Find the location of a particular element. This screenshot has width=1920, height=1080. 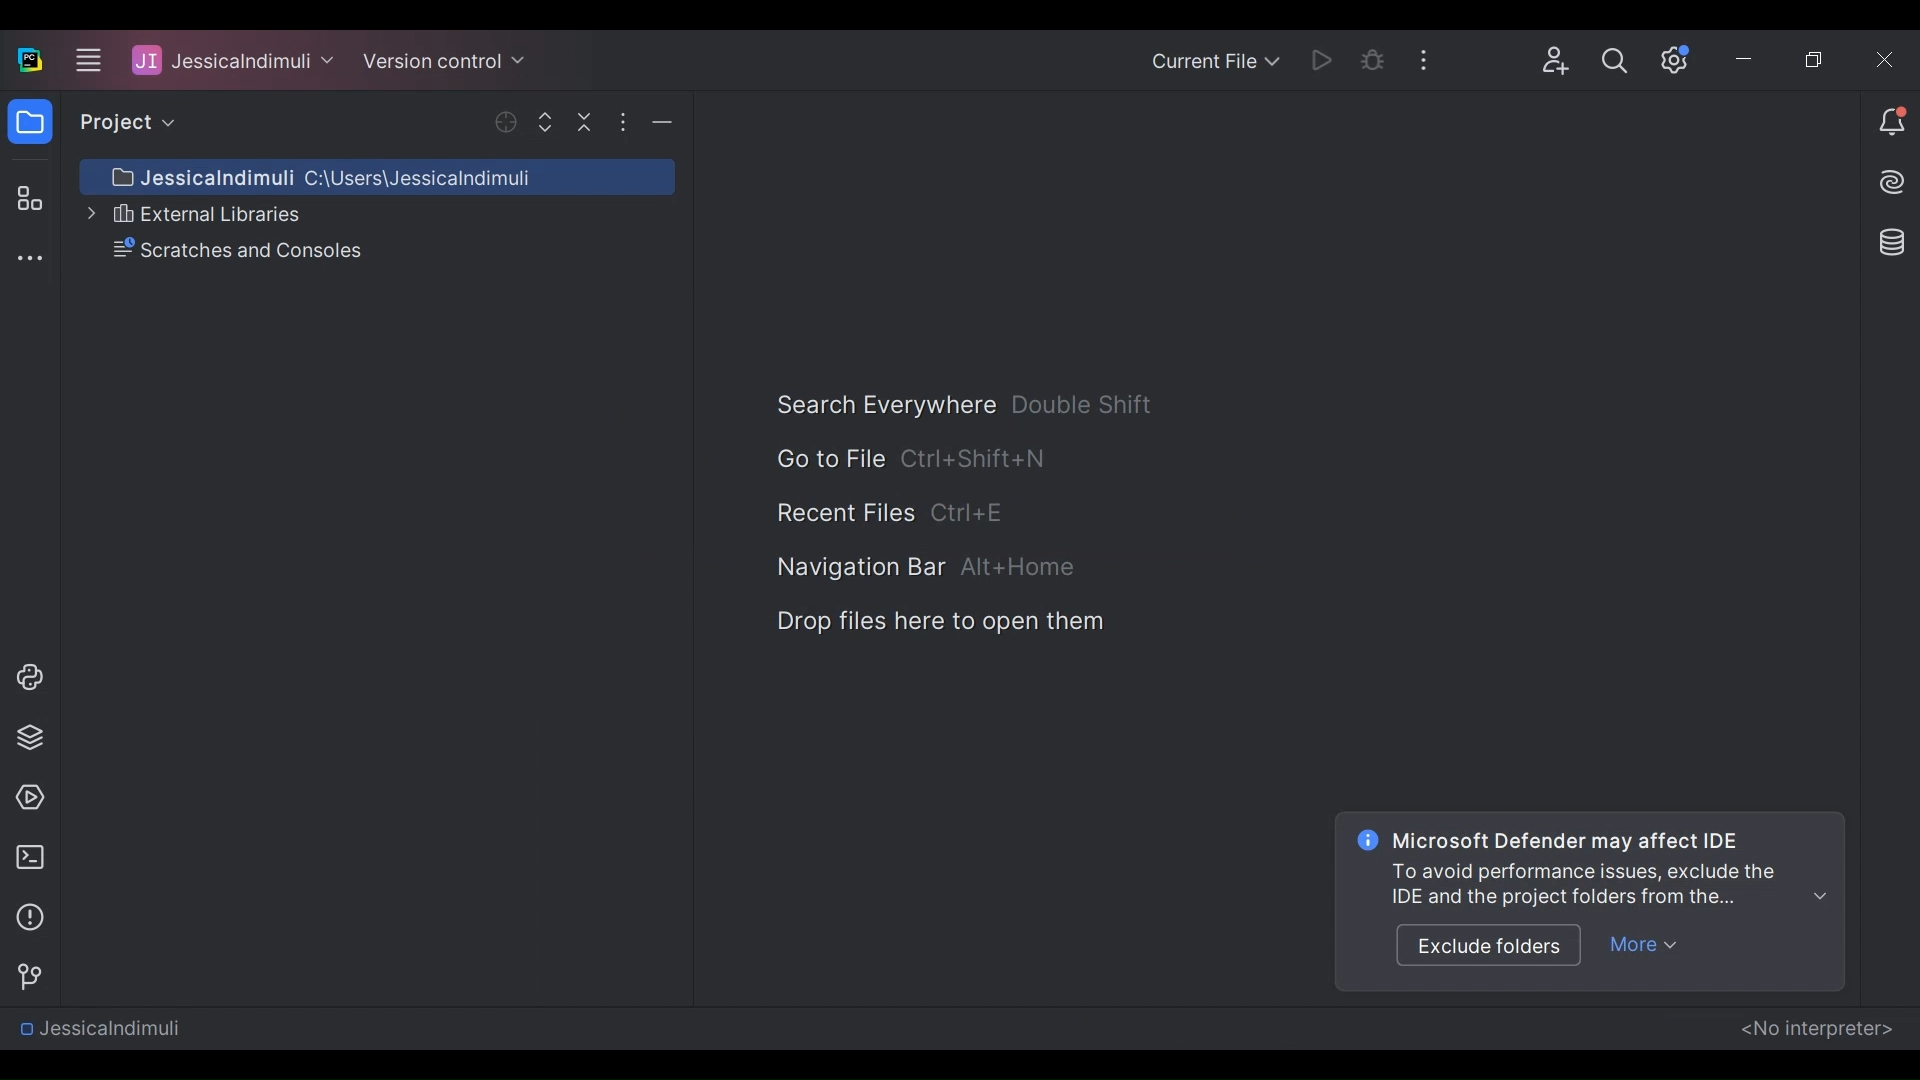

Go to File is located at coordinates (914, 457).